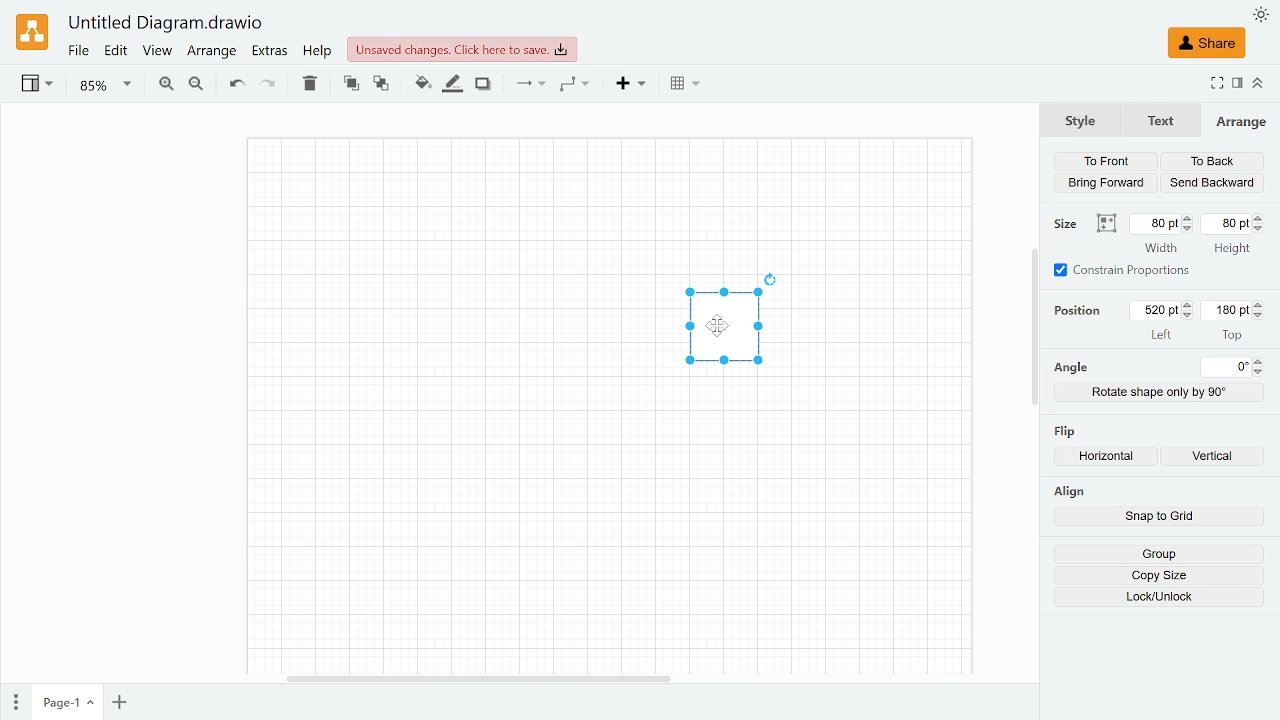 The image size is (1280, 720). I want to click on Rotate shape only by 90 degrees, so click(1160, 392).